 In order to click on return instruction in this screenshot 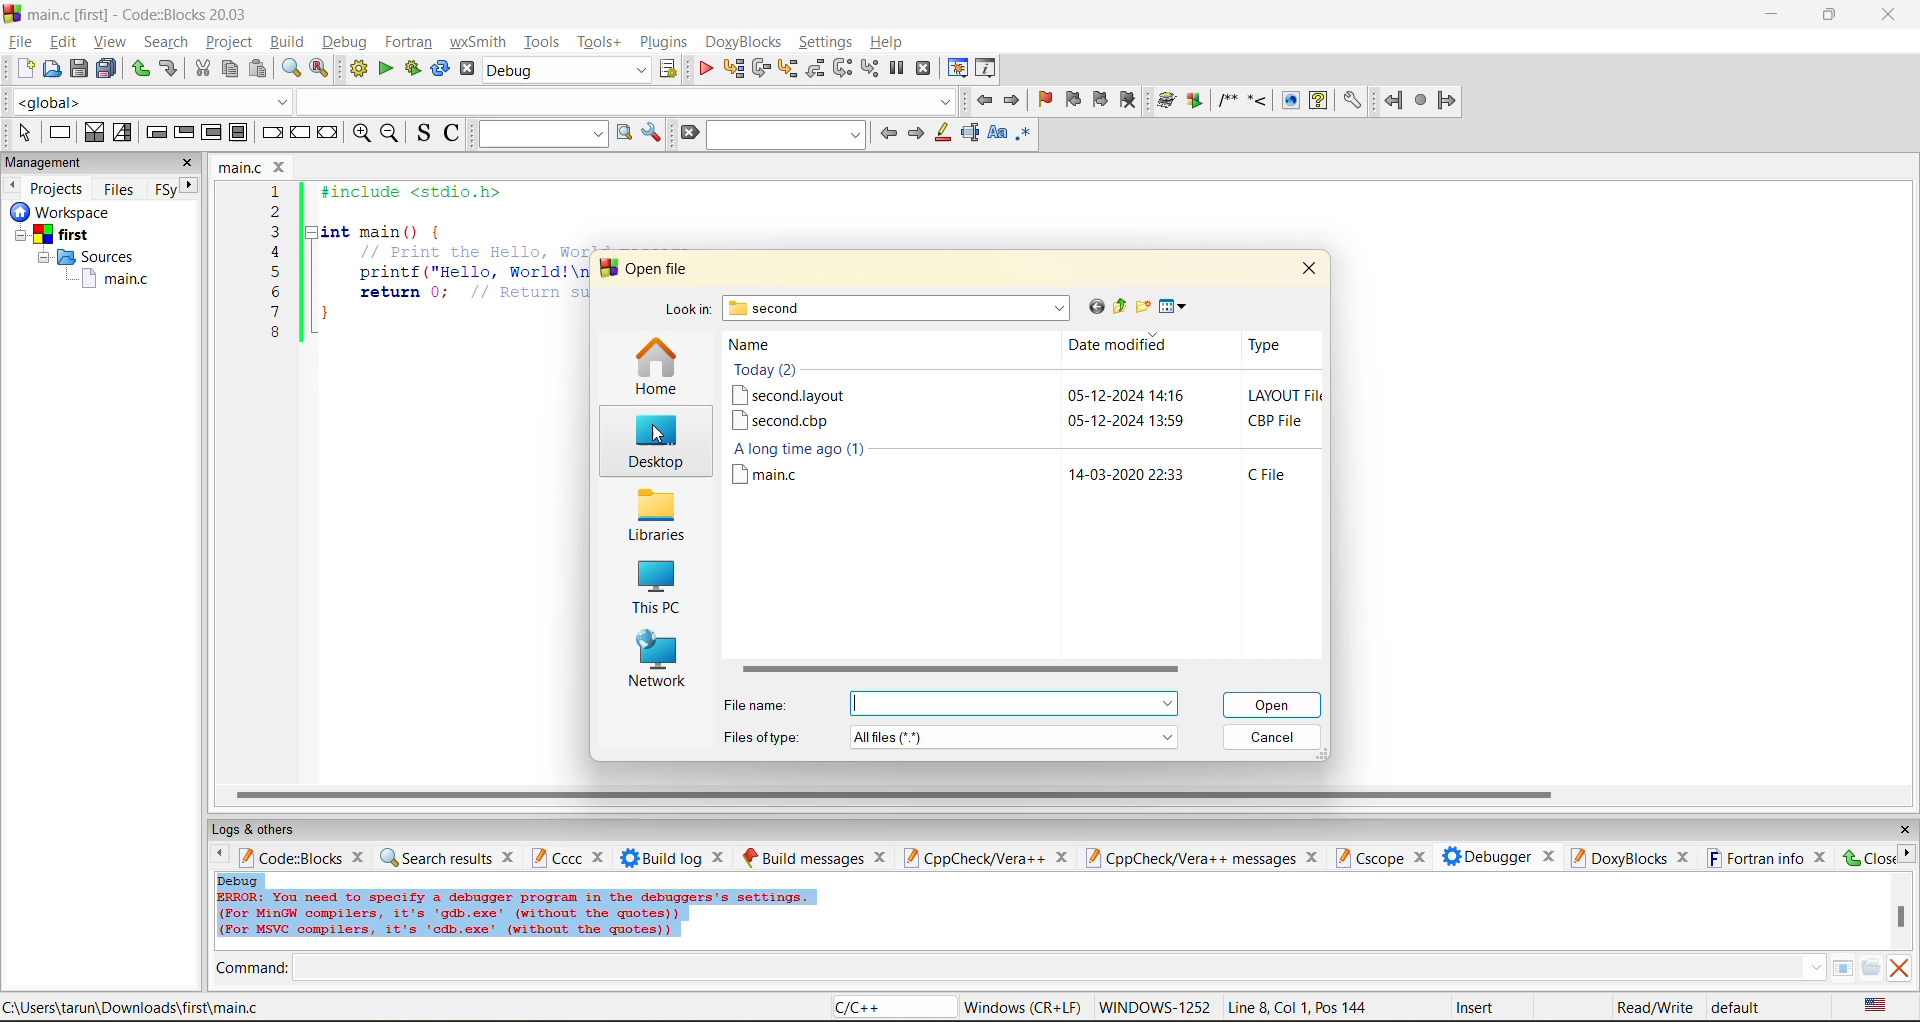, I will do `click(329, 134)`.